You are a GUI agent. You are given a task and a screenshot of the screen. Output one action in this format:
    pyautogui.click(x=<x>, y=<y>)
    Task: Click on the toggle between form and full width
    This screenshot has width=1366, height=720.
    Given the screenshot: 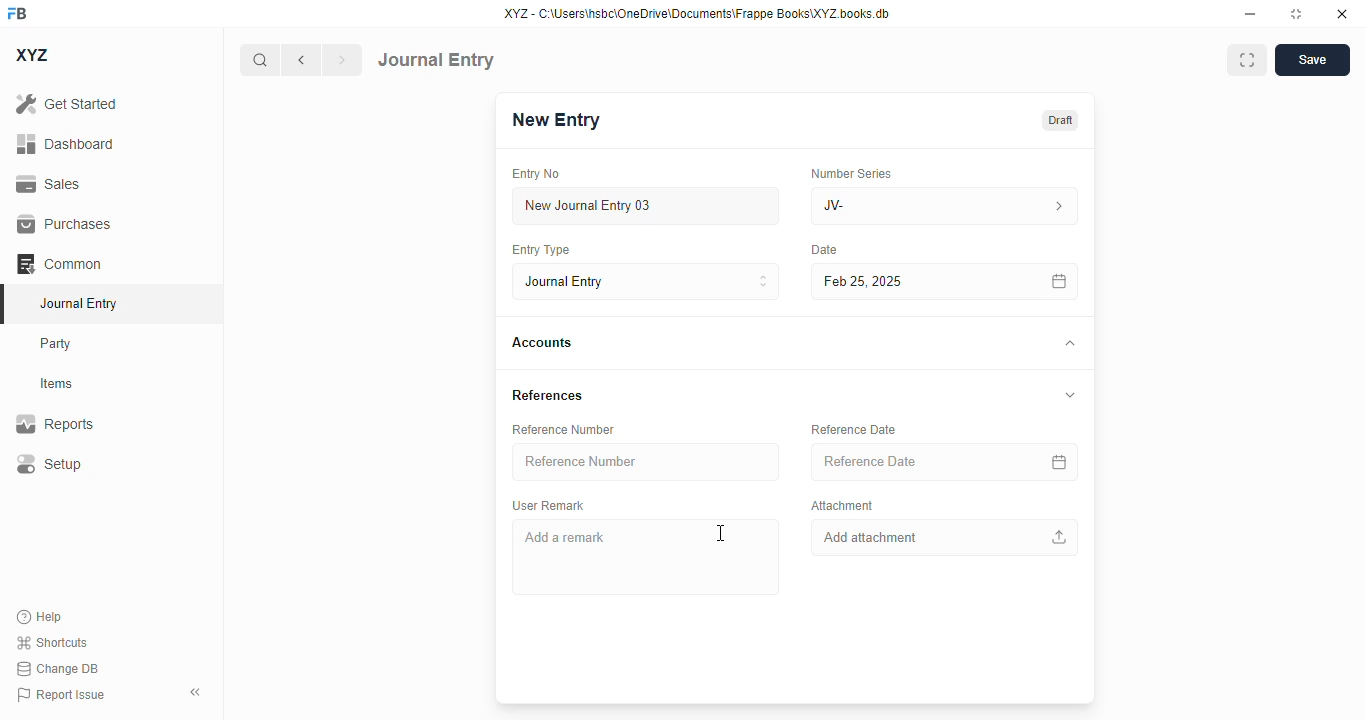 What is the action you would take?
    pyautogui.click(x=1248, y=60)
    